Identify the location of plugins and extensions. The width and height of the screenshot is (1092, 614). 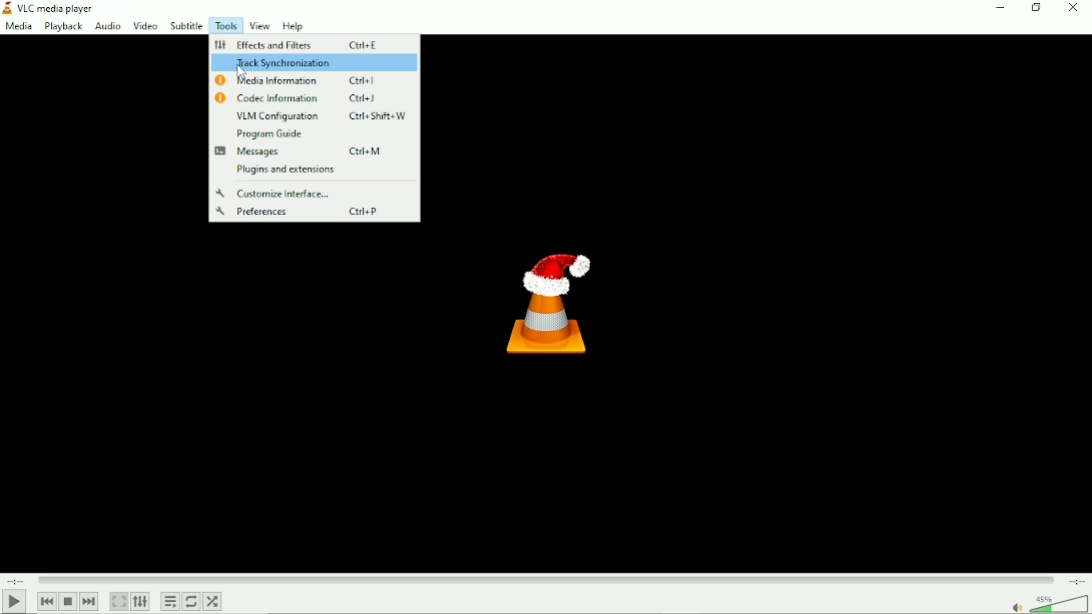
(287, 170).